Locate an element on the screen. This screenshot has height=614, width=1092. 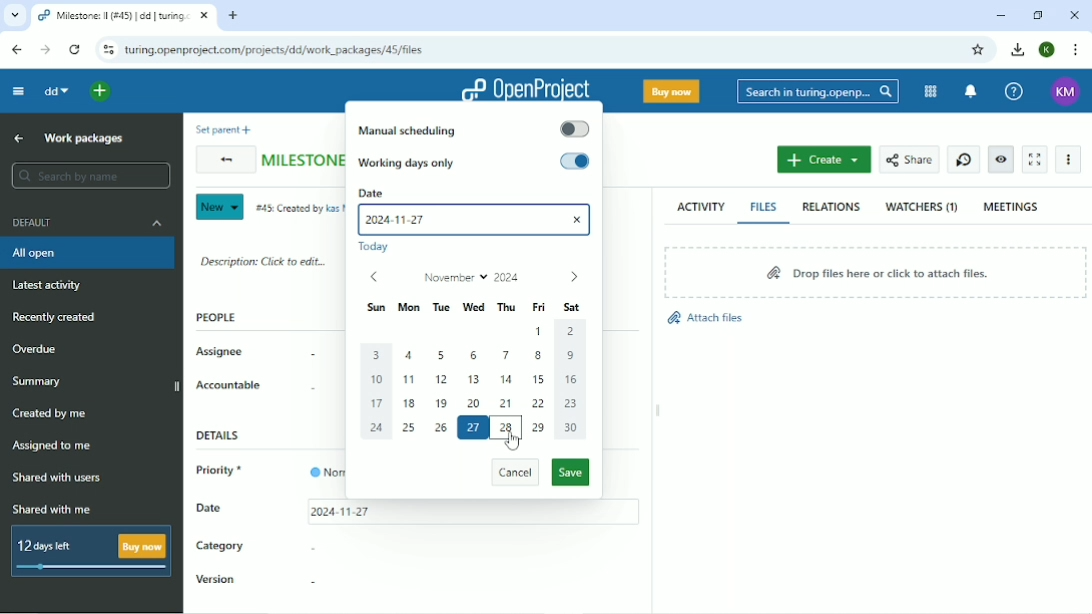
OpenProject is located at coordinates (524, 85).